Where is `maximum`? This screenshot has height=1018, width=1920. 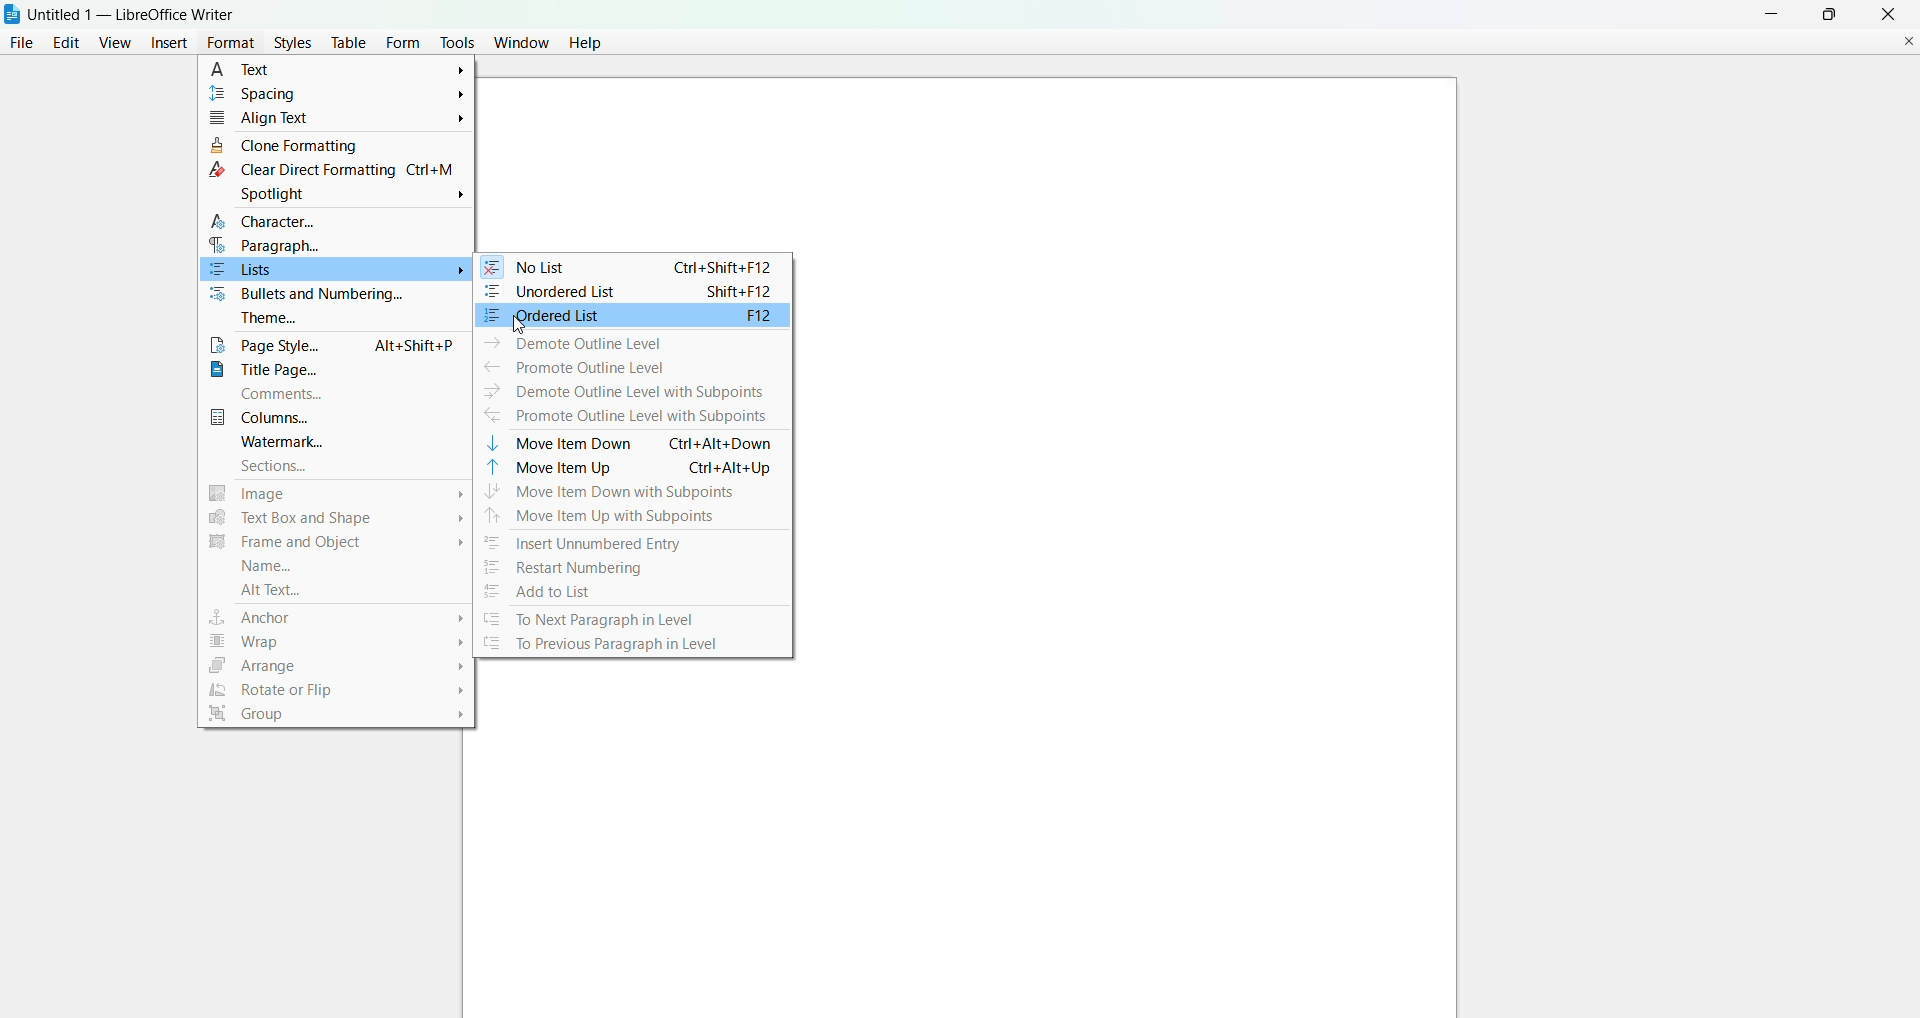 maximum is located at coordinates (1830, 13).